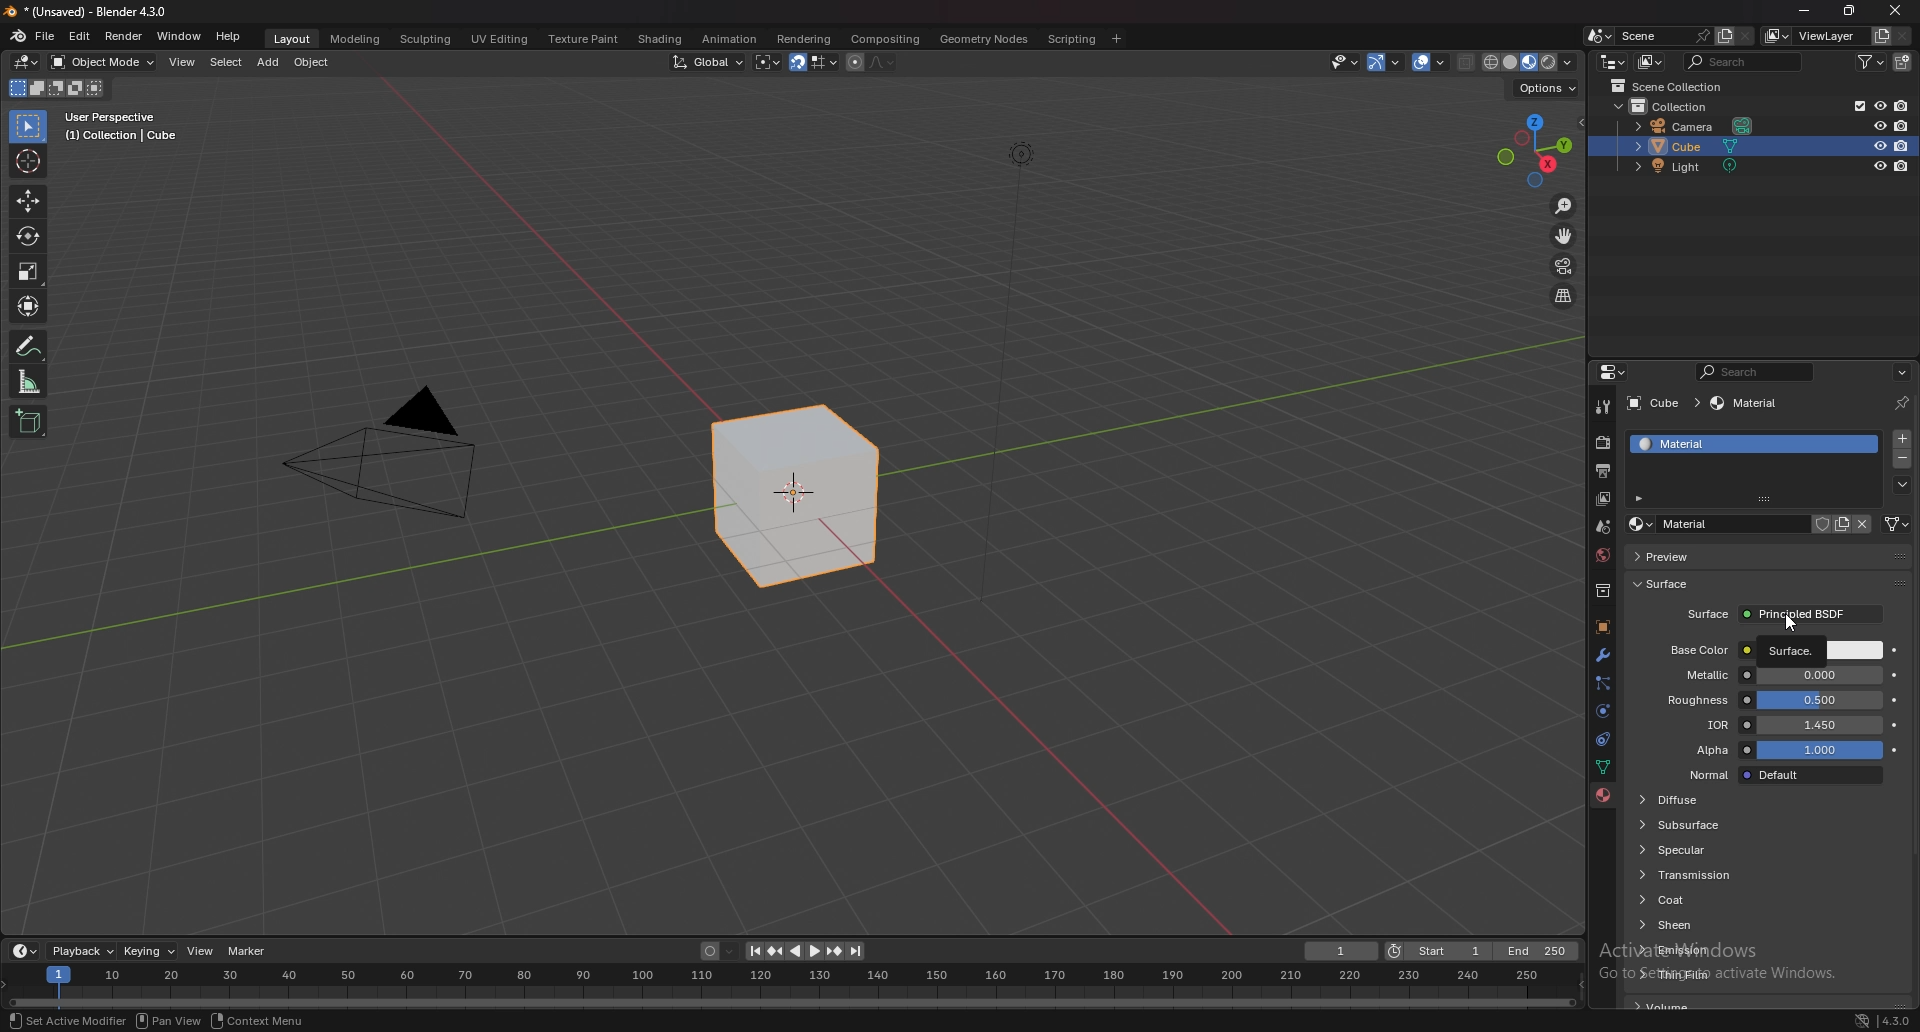 The height and width of the screenshot is (1032, 1920). Describe the element at coordinates (1901, 372) in the screenshot. I see `options` at that location.